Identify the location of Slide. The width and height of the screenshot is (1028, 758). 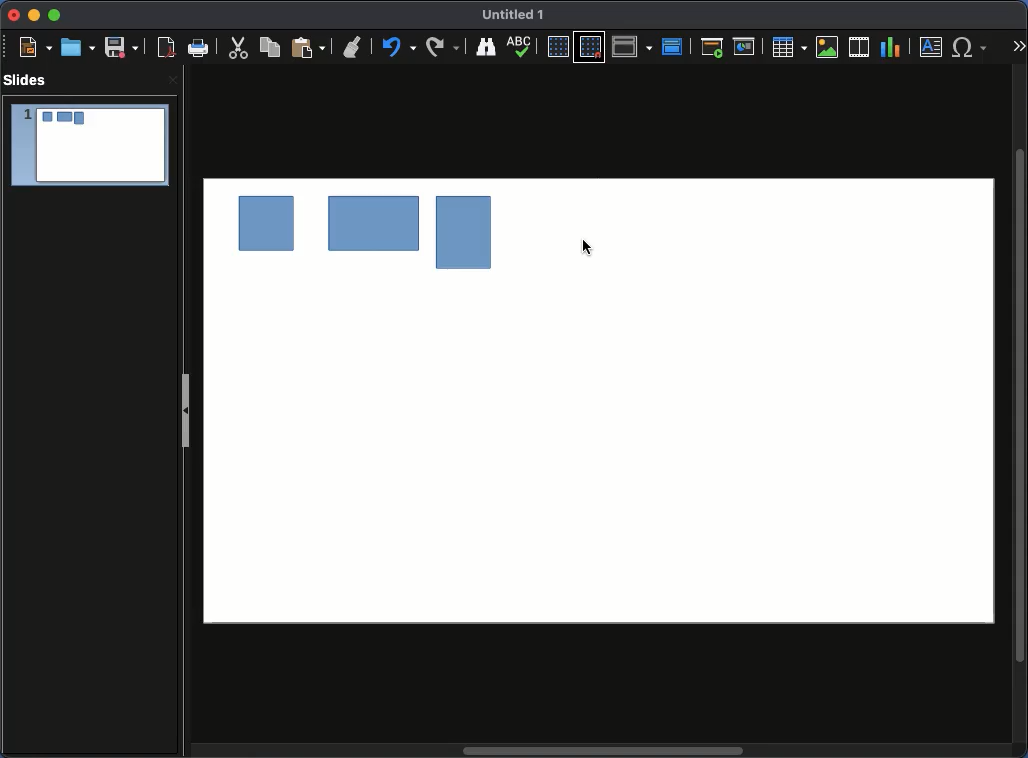
(89, 145).